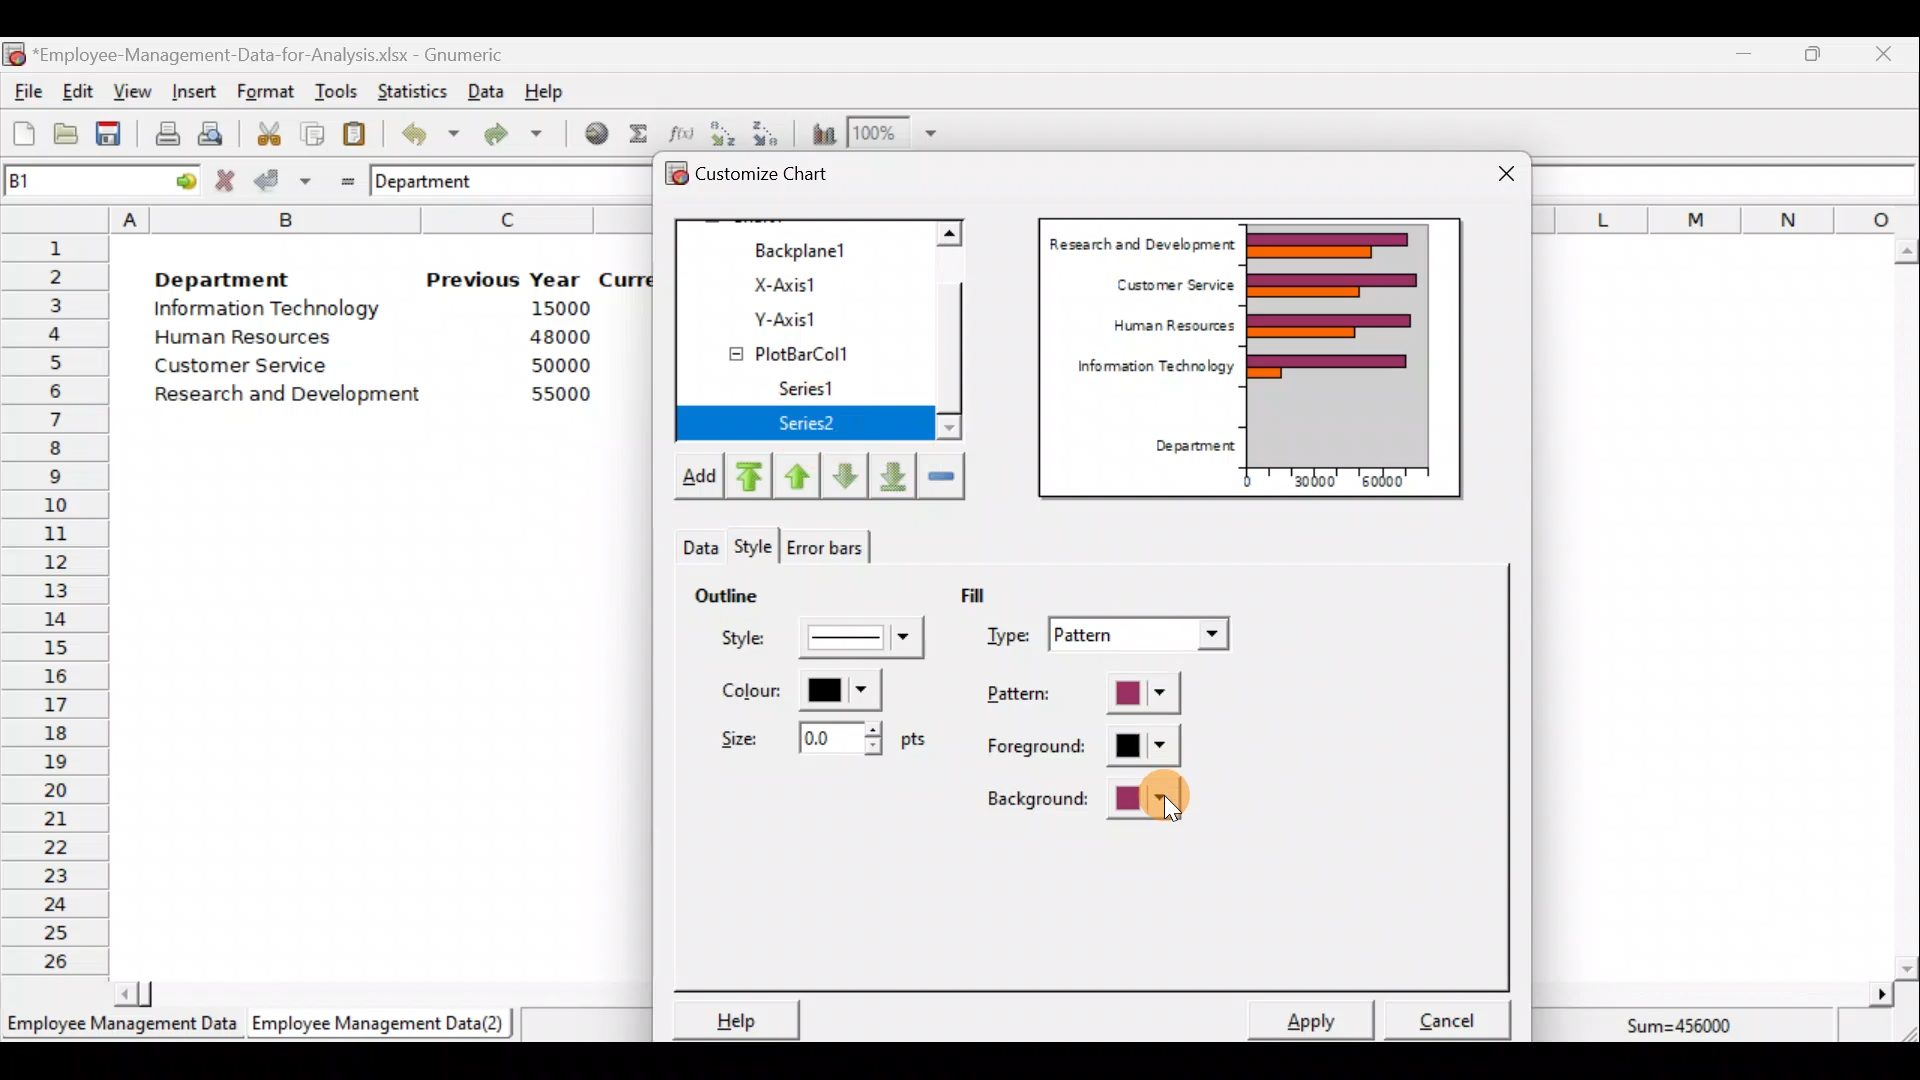 The image size is (1920, 1080). Describe the element at coordinates (589, 132) in the screenshot. I see `Insert hyperlink` at that location.